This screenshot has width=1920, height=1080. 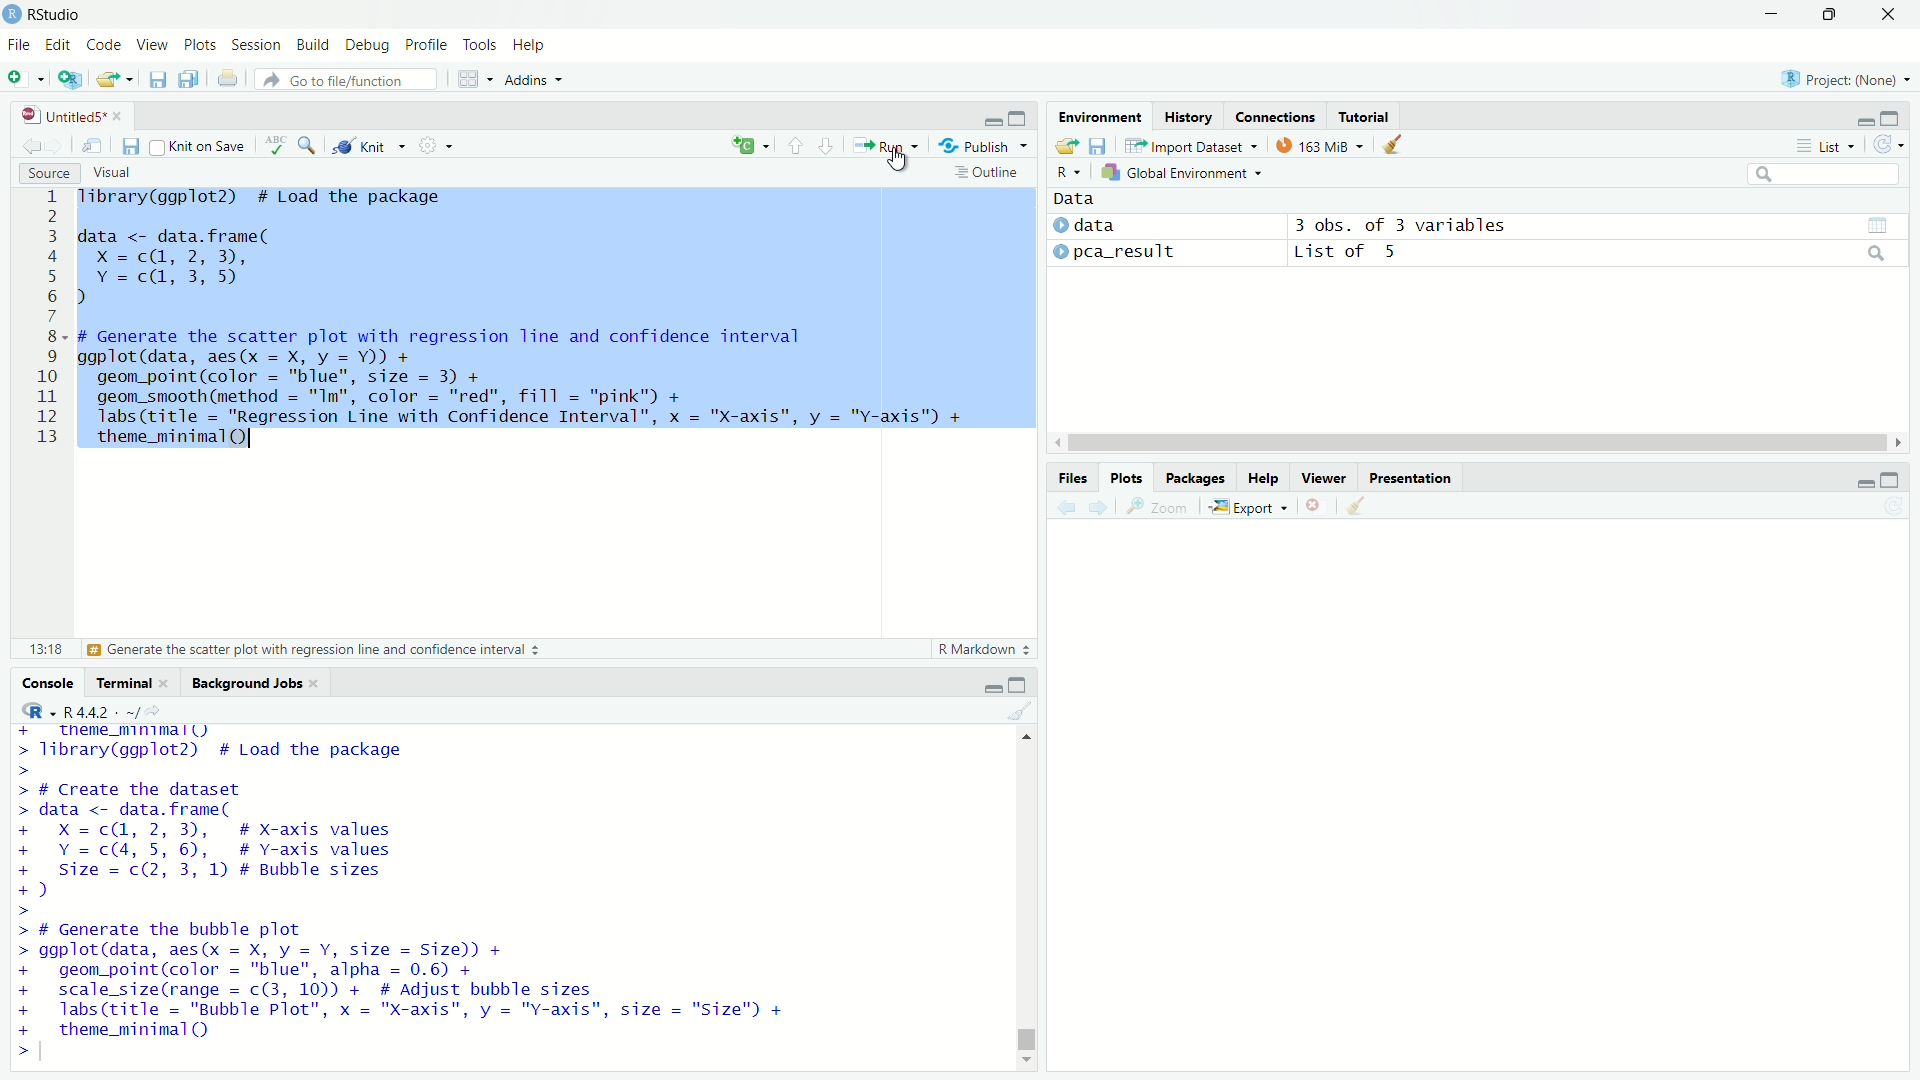 What do you see at coordinates (993, 121) in the screenshot?
I see `minimize` at bounding box center [993, 121].